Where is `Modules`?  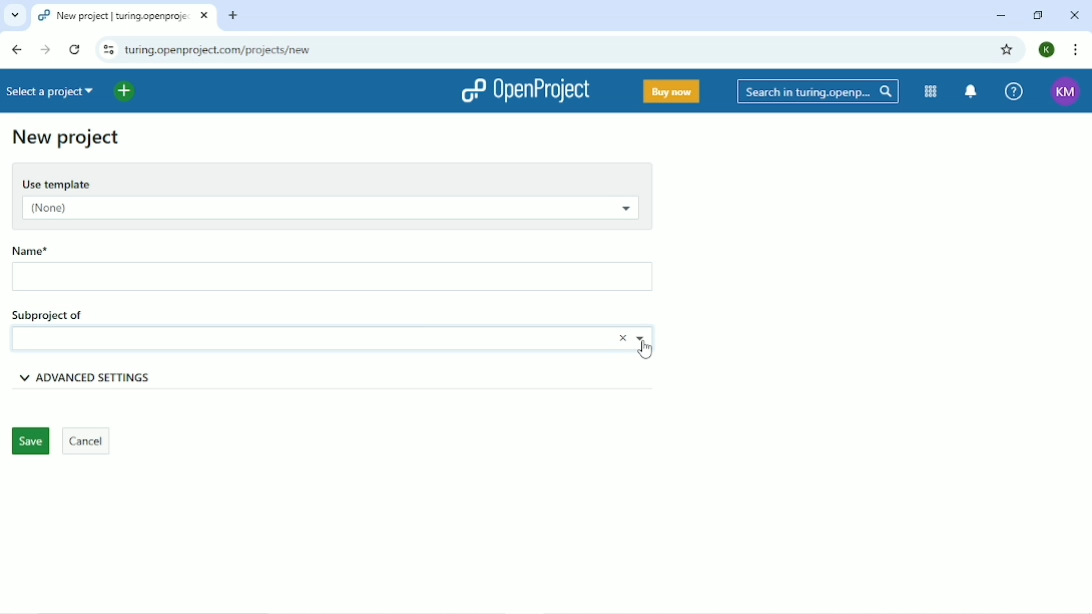
Modules is located at coordinates (932, 92).